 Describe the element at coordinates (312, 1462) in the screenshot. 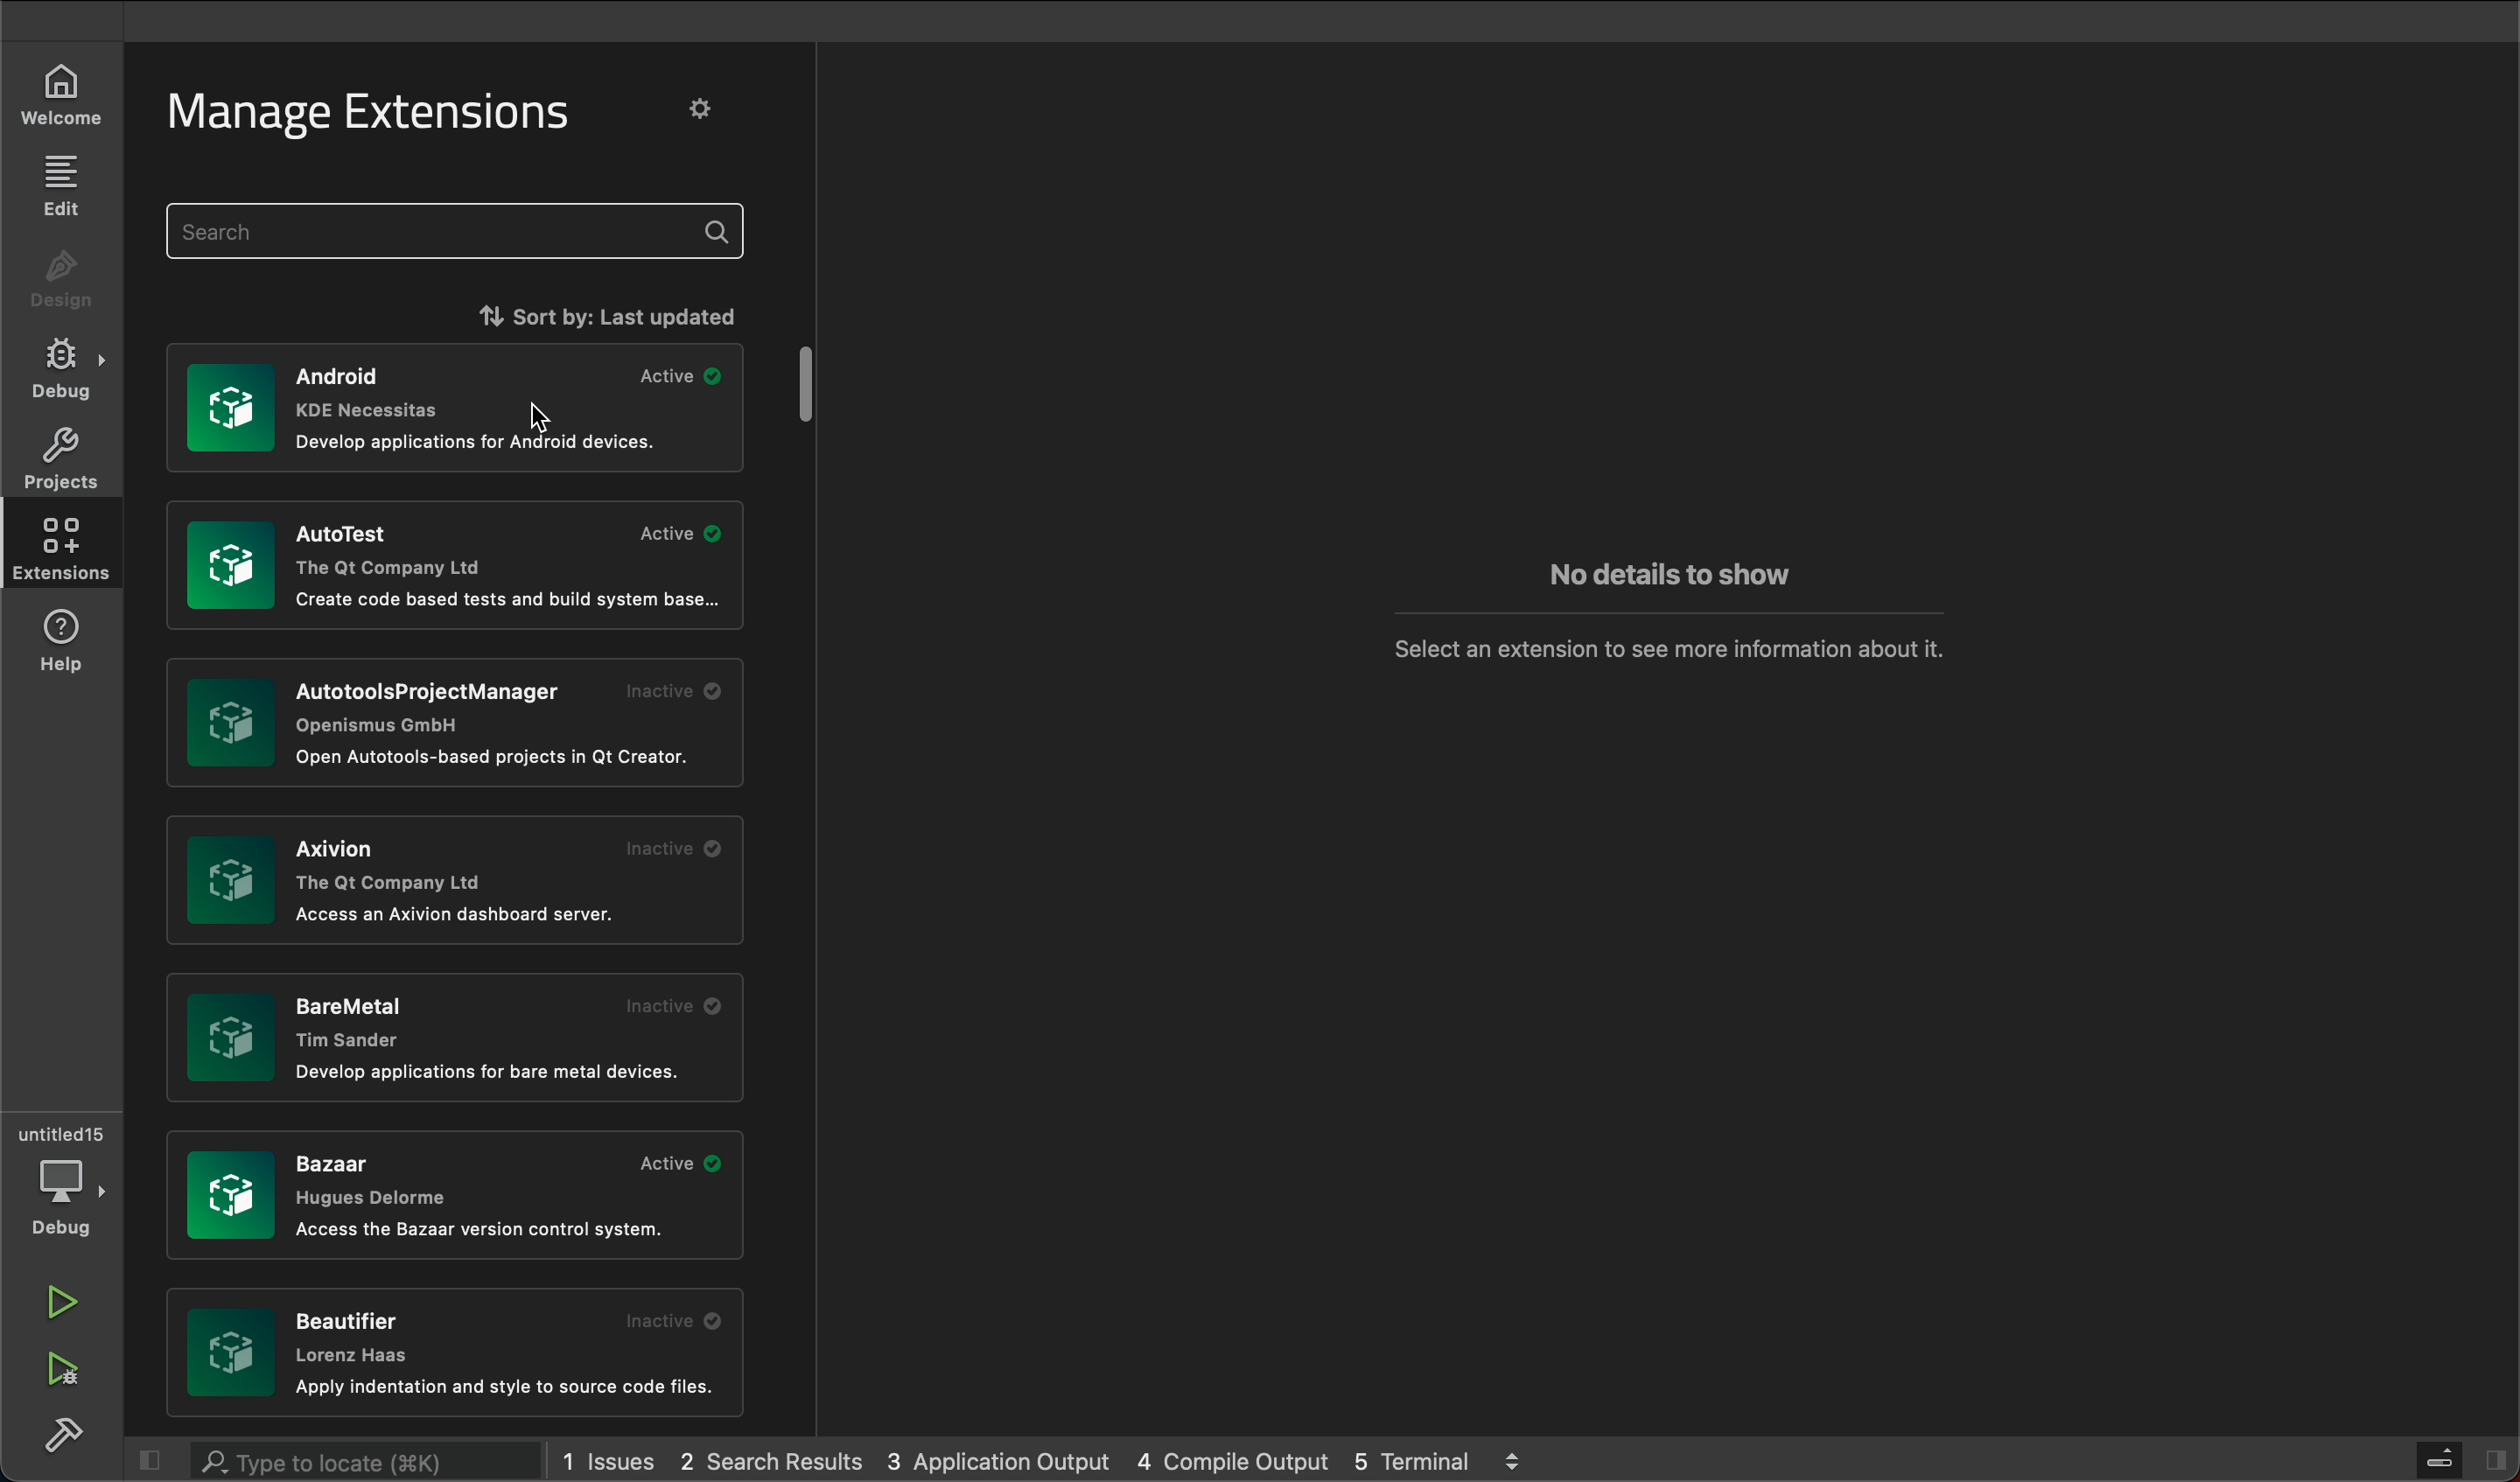

I see `search` at that location.